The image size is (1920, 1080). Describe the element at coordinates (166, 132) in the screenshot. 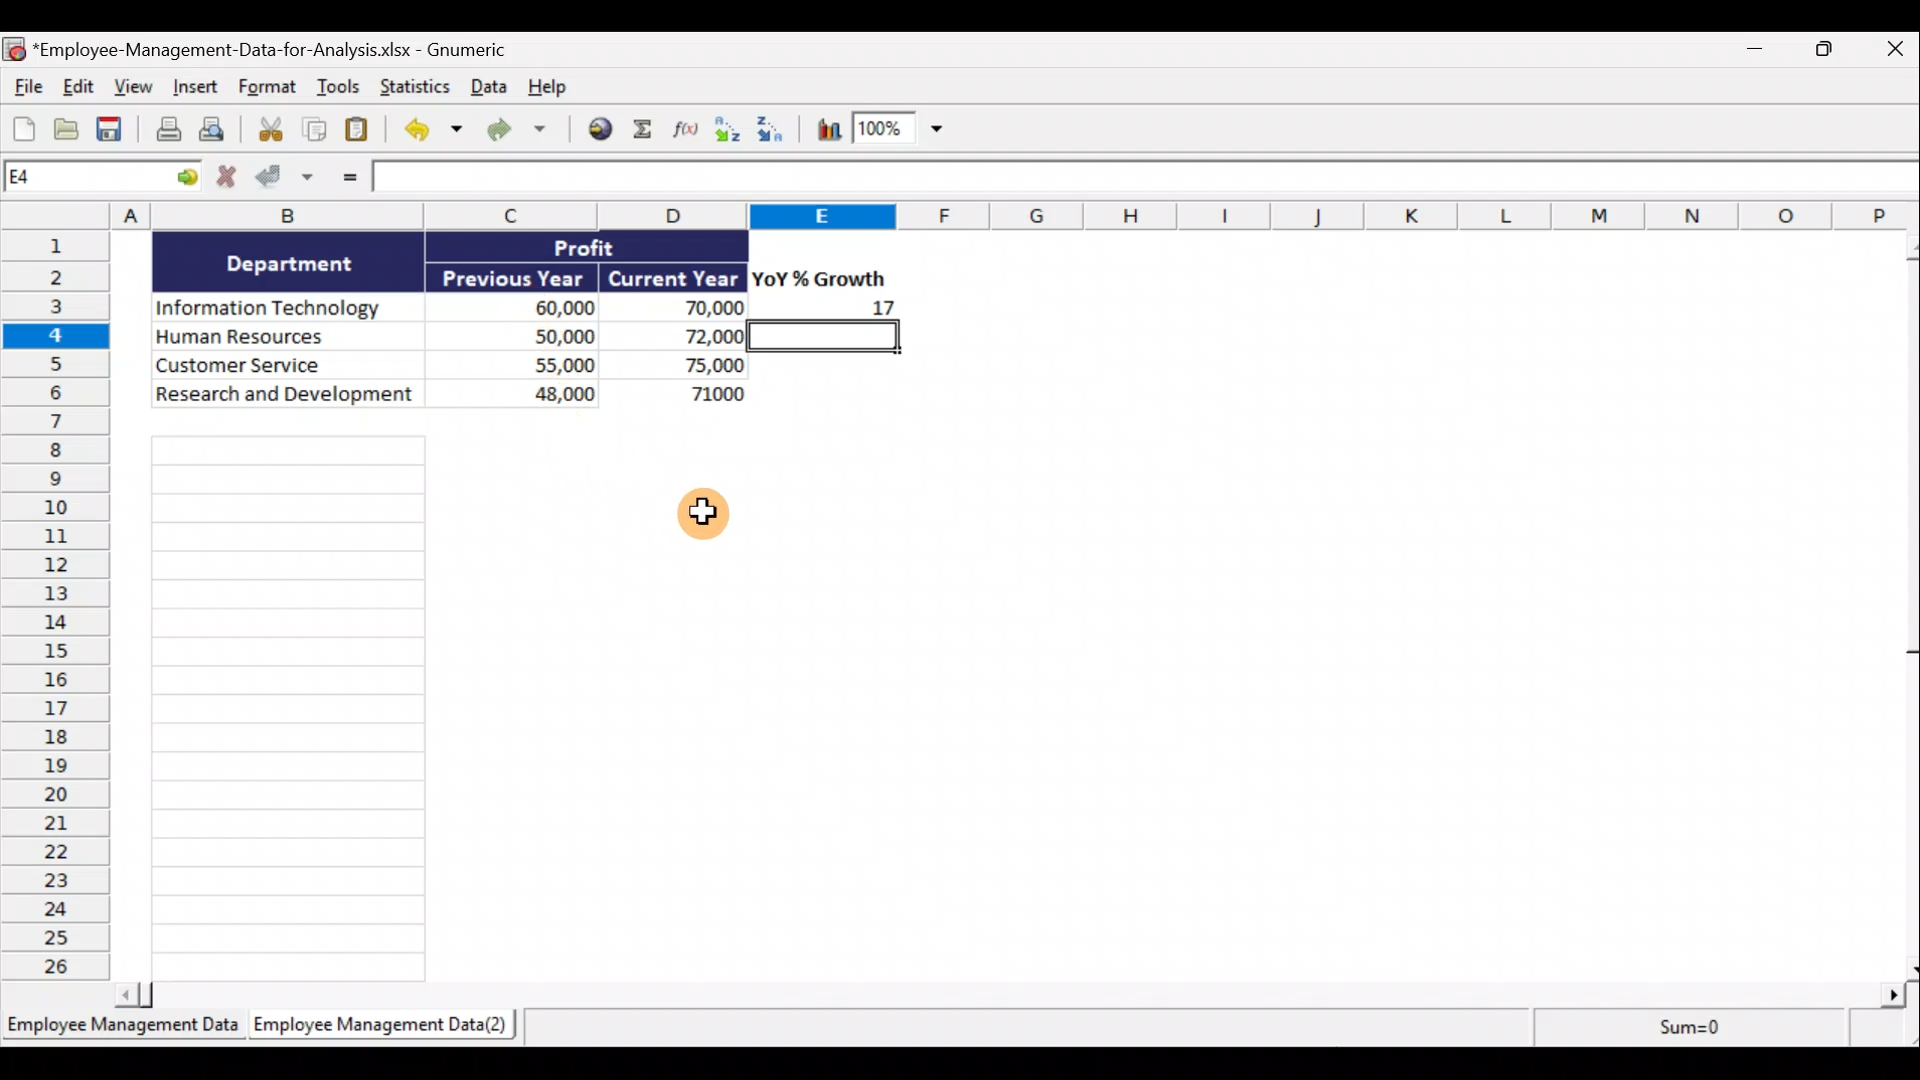

I see `Print the current file` at that location.